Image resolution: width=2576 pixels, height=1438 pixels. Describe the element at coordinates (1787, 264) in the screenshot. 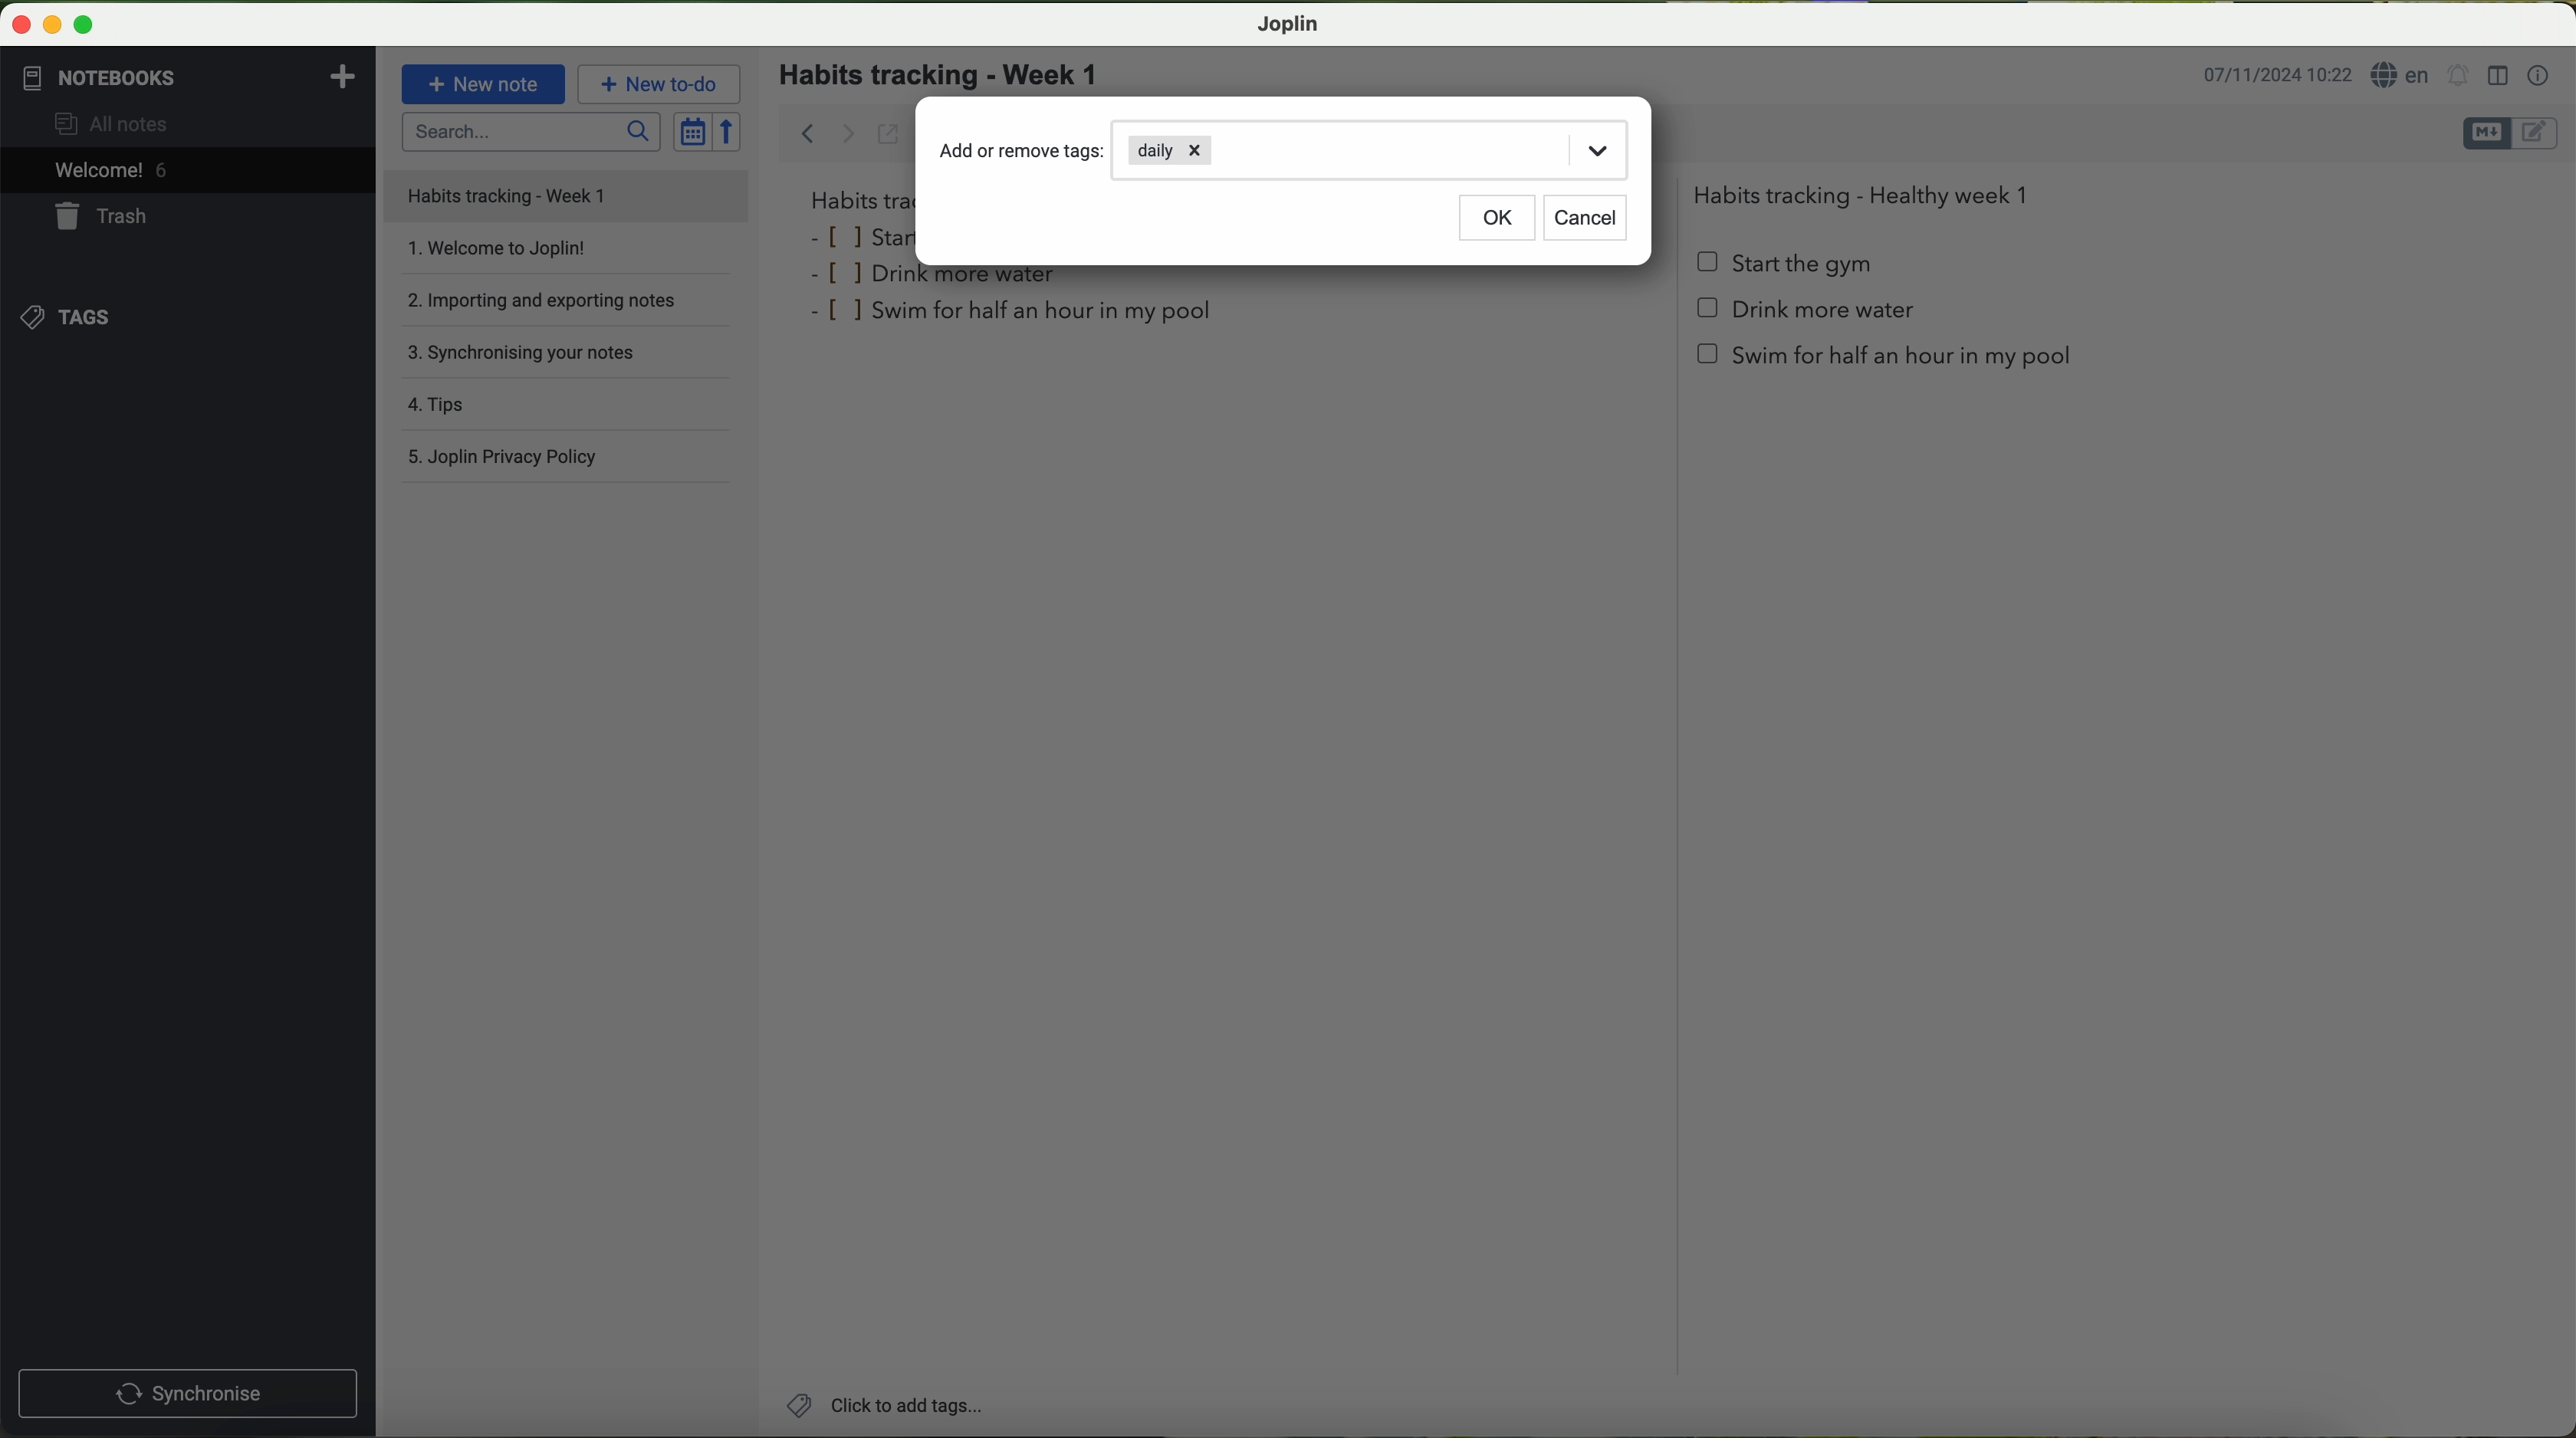

I see `start the gym` at that location.